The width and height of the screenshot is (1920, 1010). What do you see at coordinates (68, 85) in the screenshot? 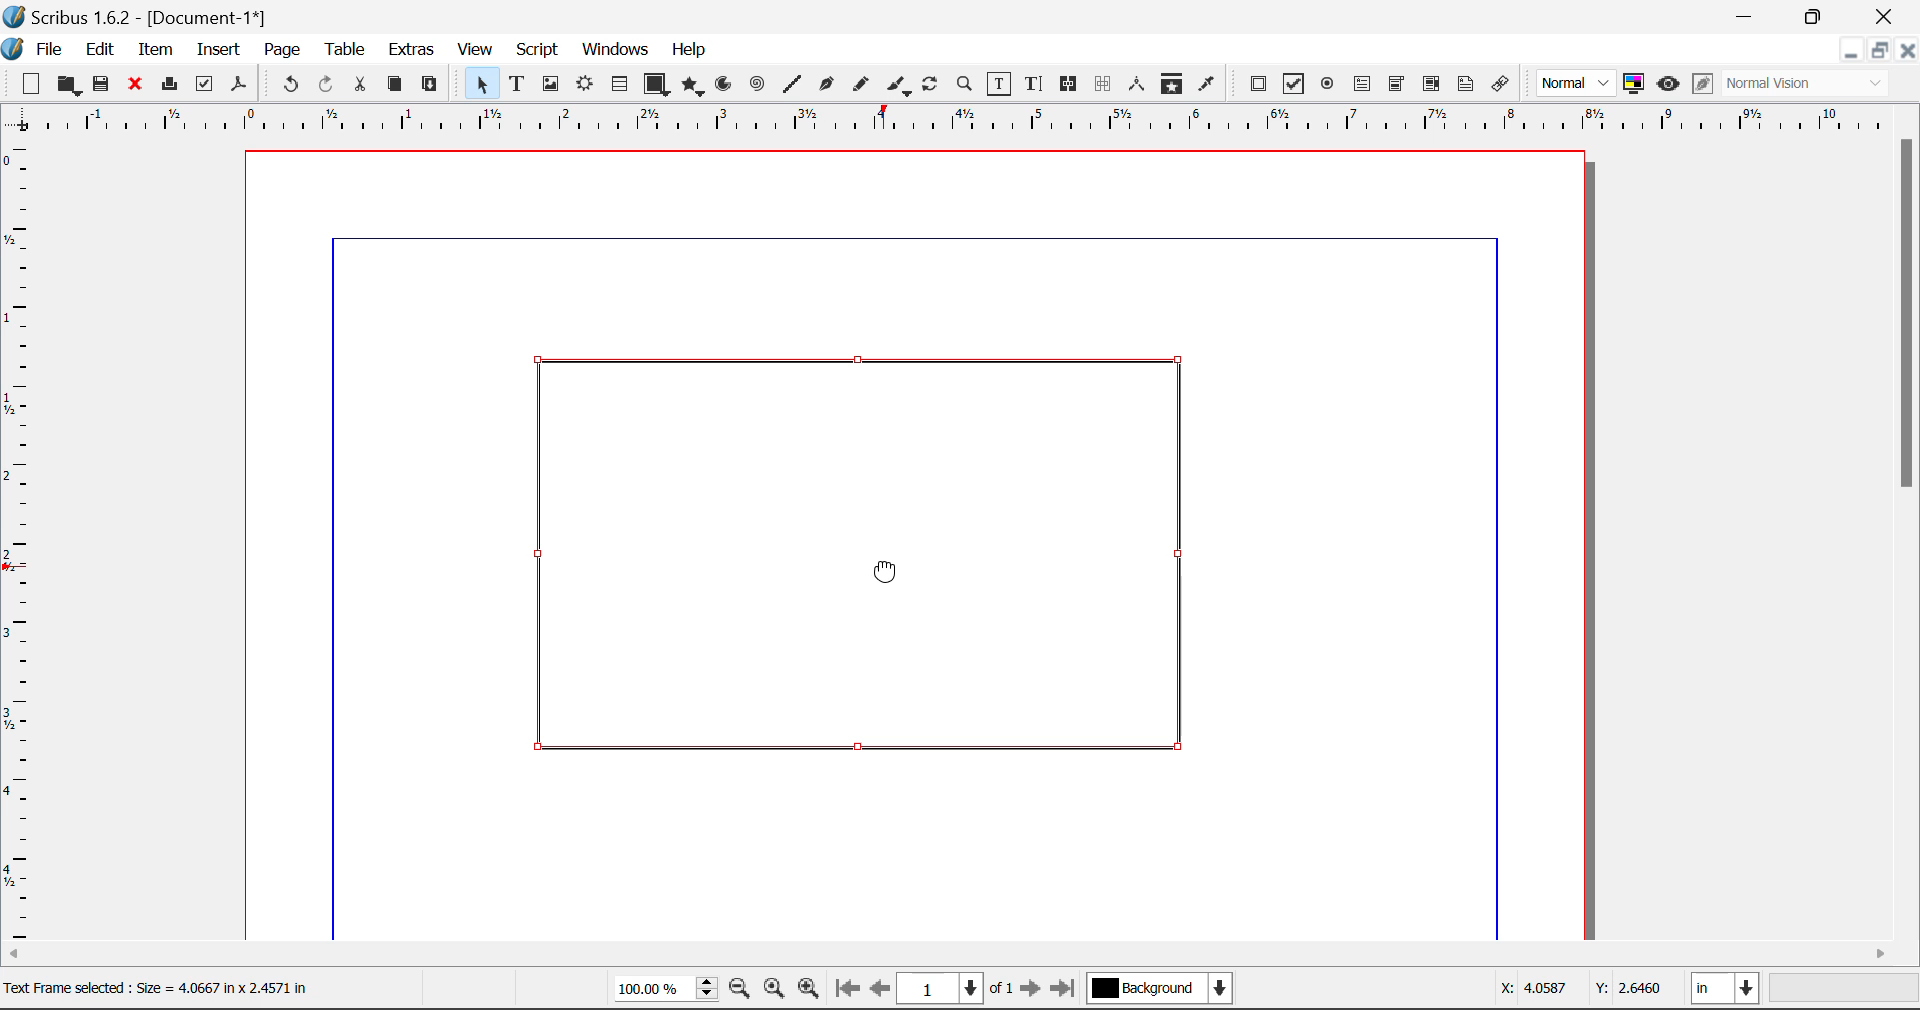
I see `Open` at bounding box center [68, 85].